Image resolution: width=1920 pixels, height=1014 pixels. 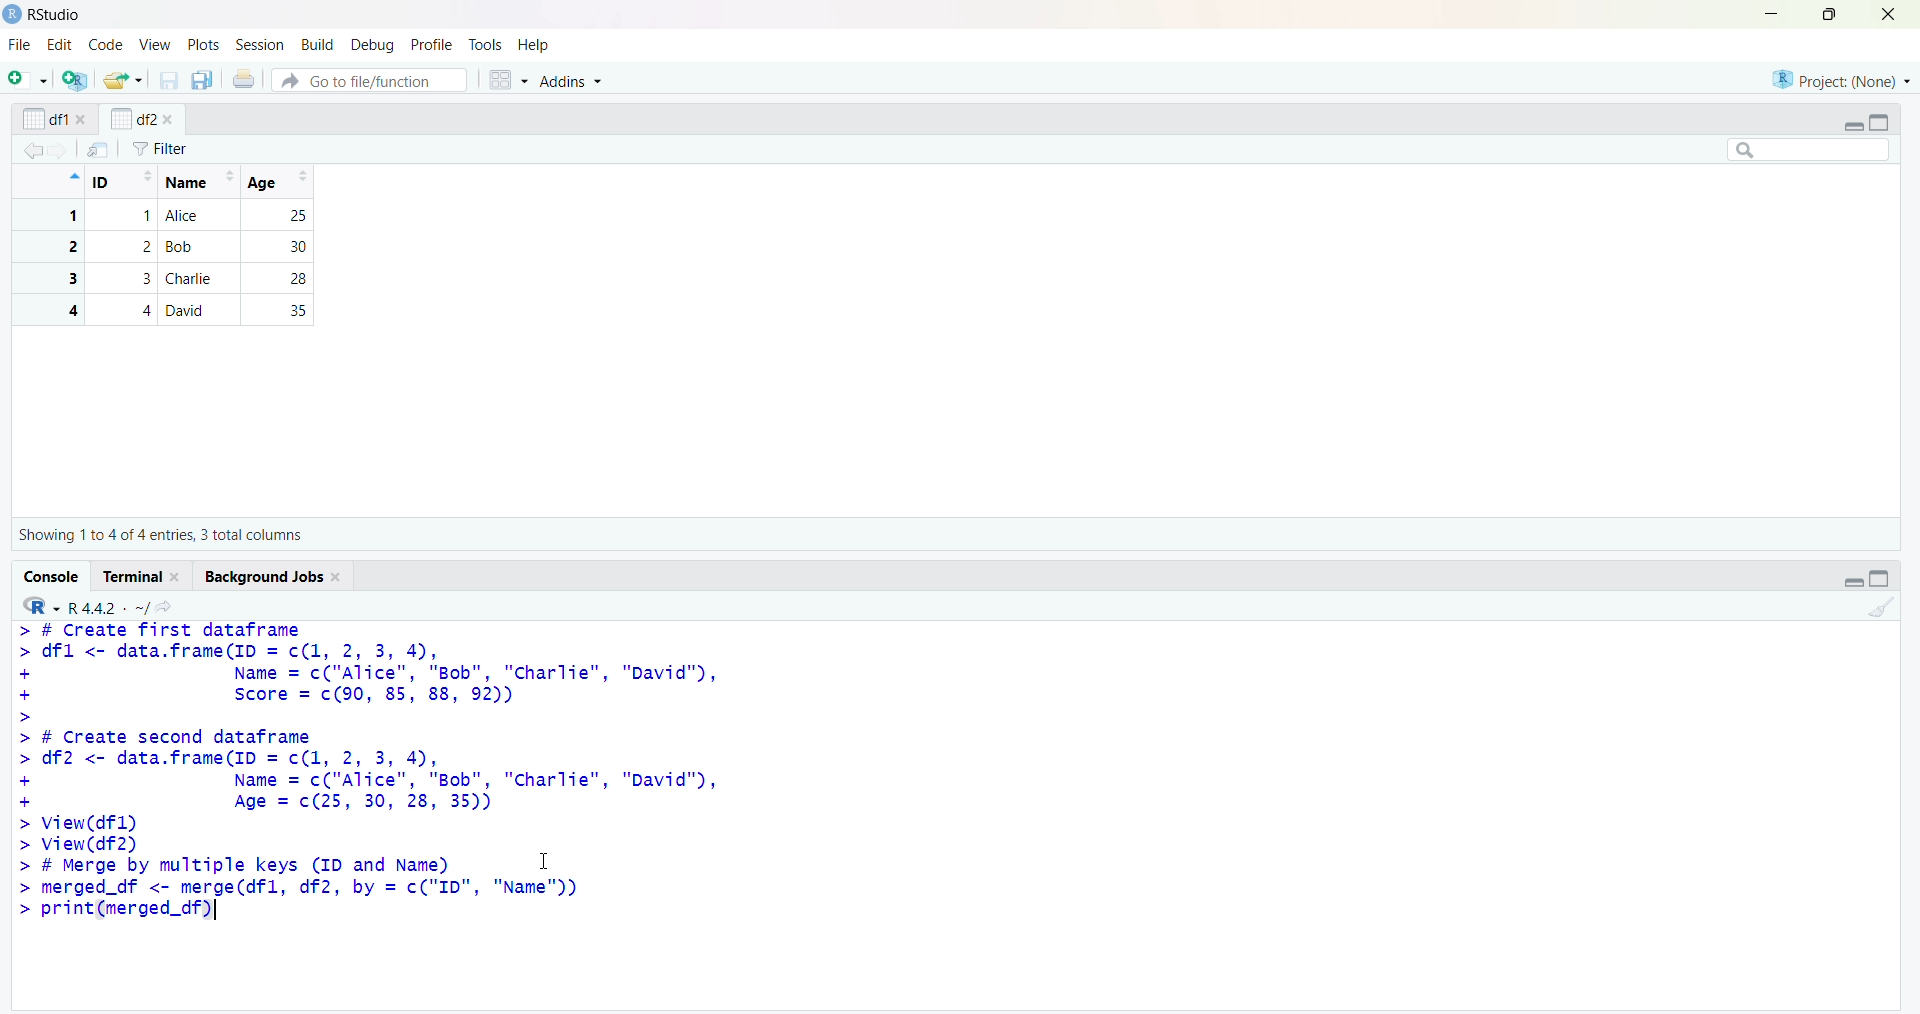 What do you see at coordinates (14, 15) in the screenshot?
I see `logo` at bounding box center [14, 15].